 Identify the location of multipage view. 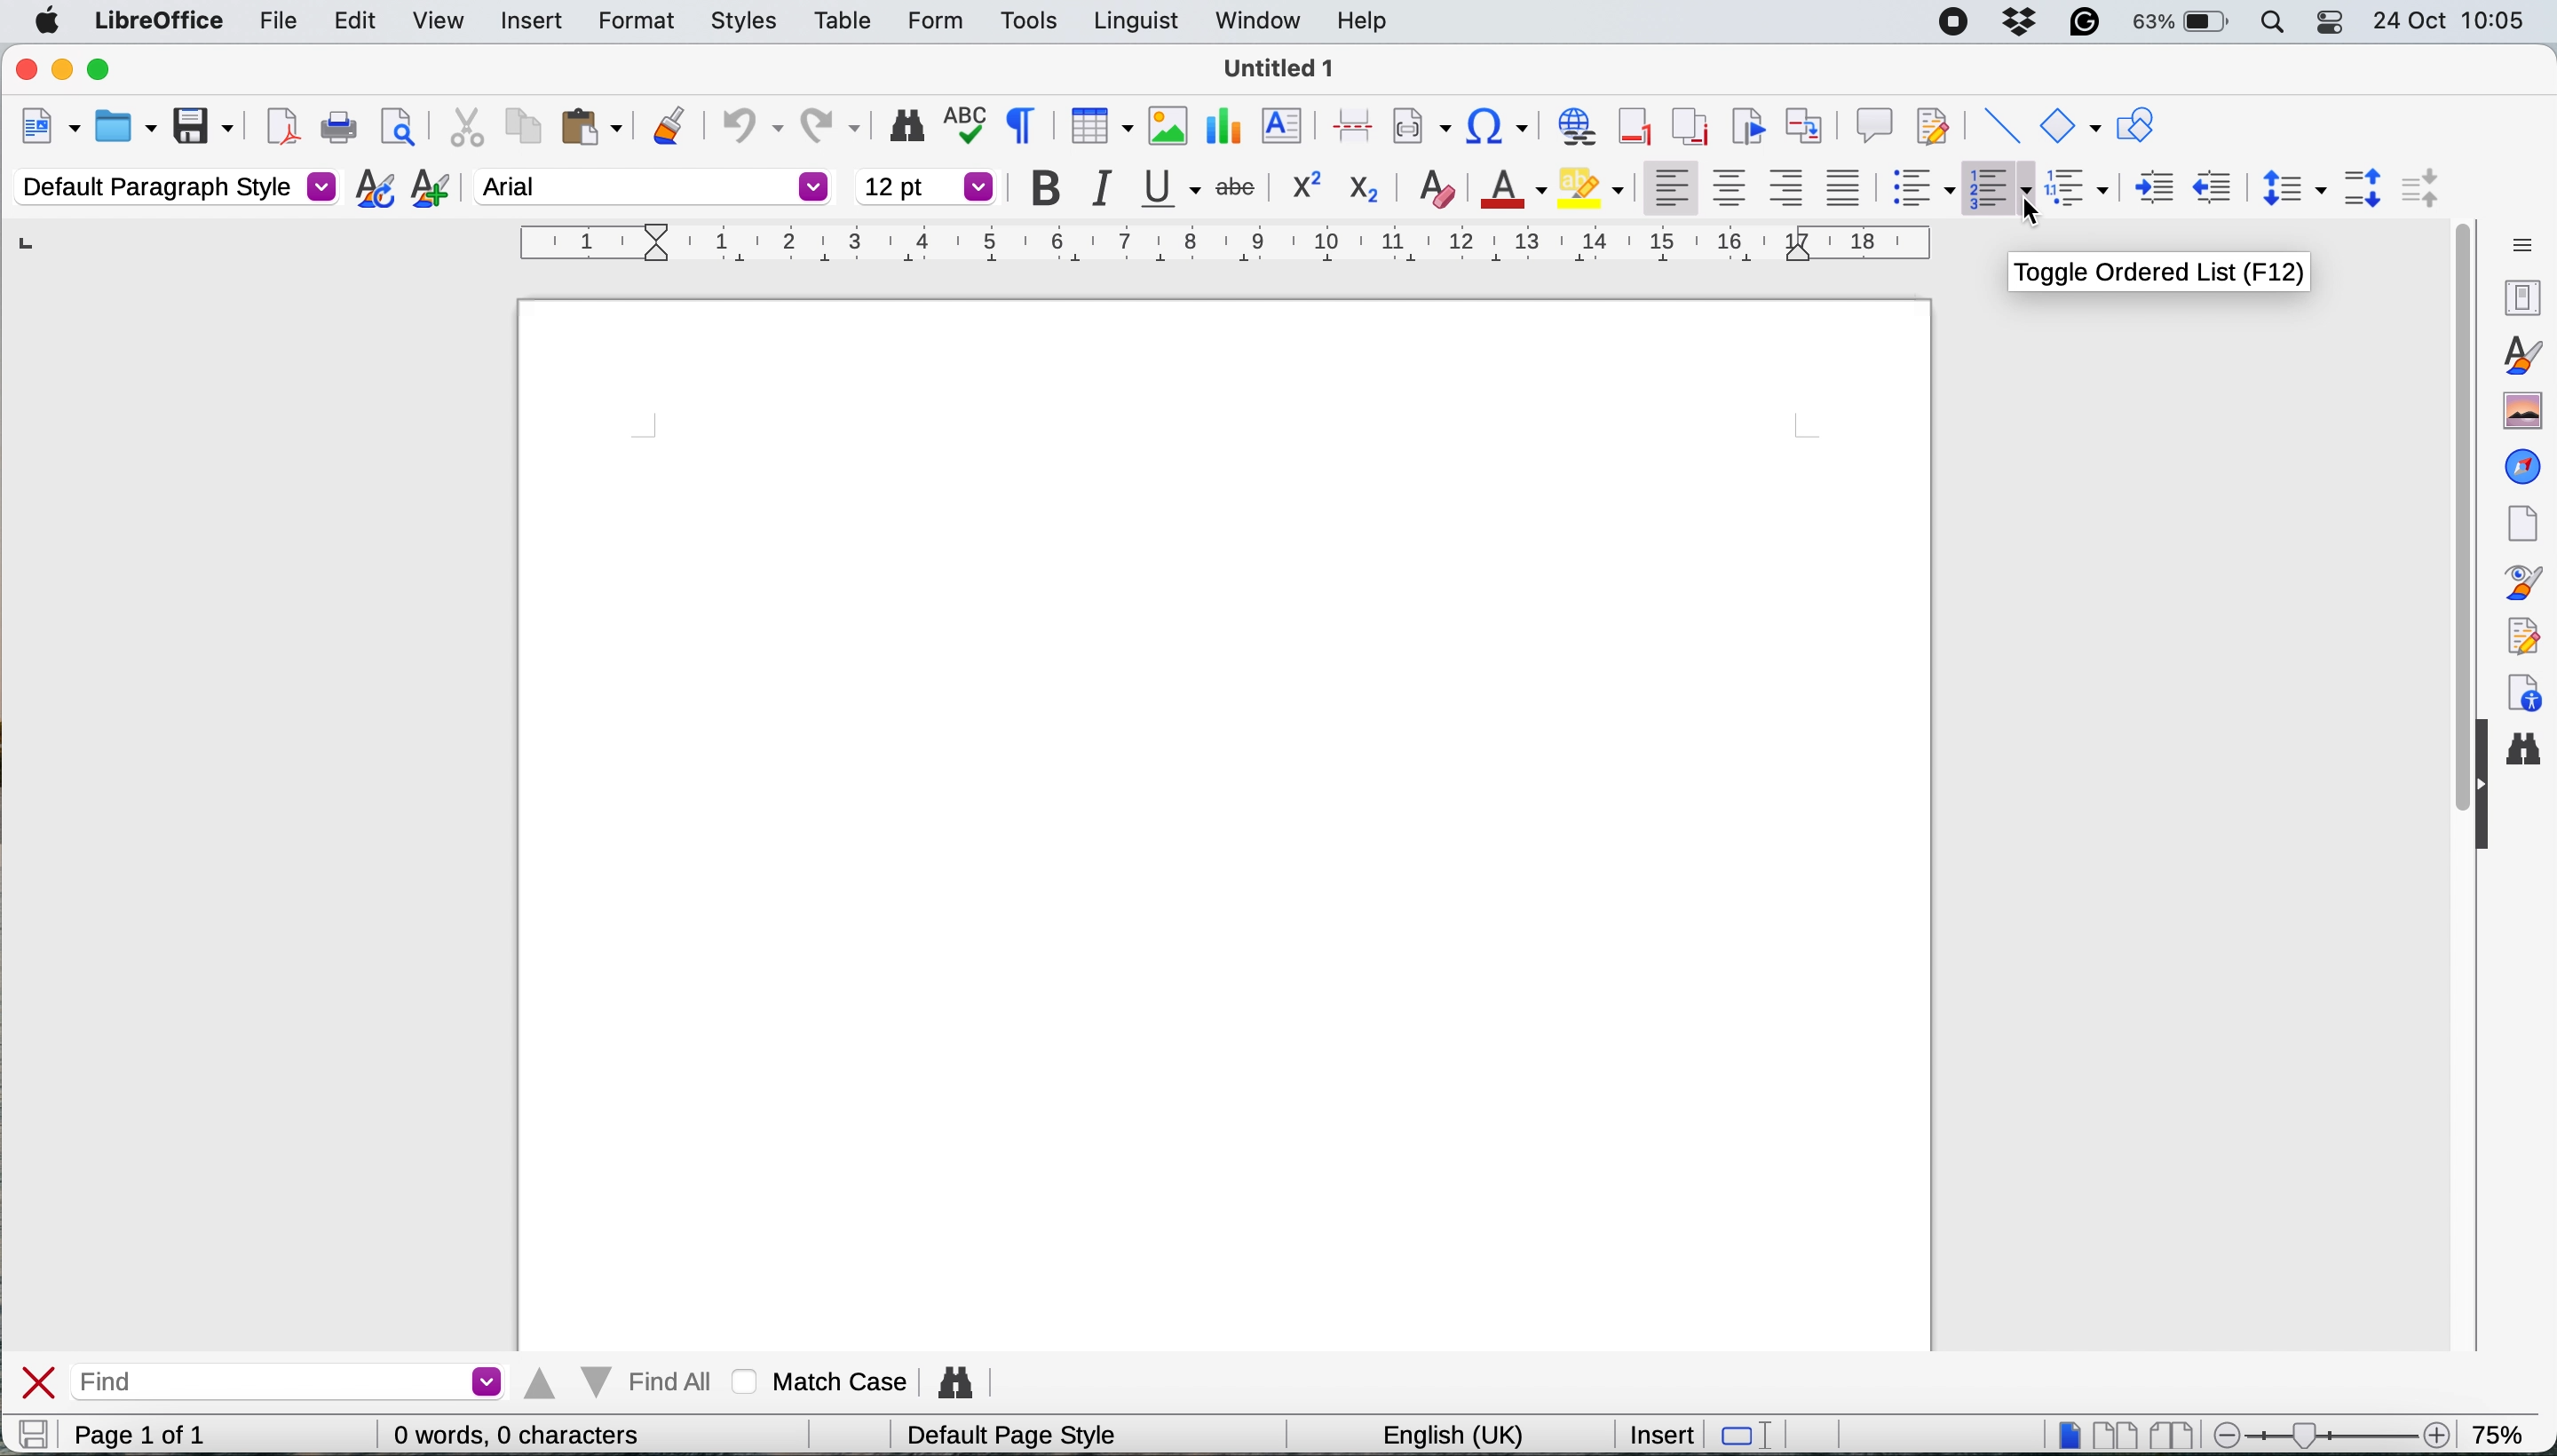
(2118, 1435).